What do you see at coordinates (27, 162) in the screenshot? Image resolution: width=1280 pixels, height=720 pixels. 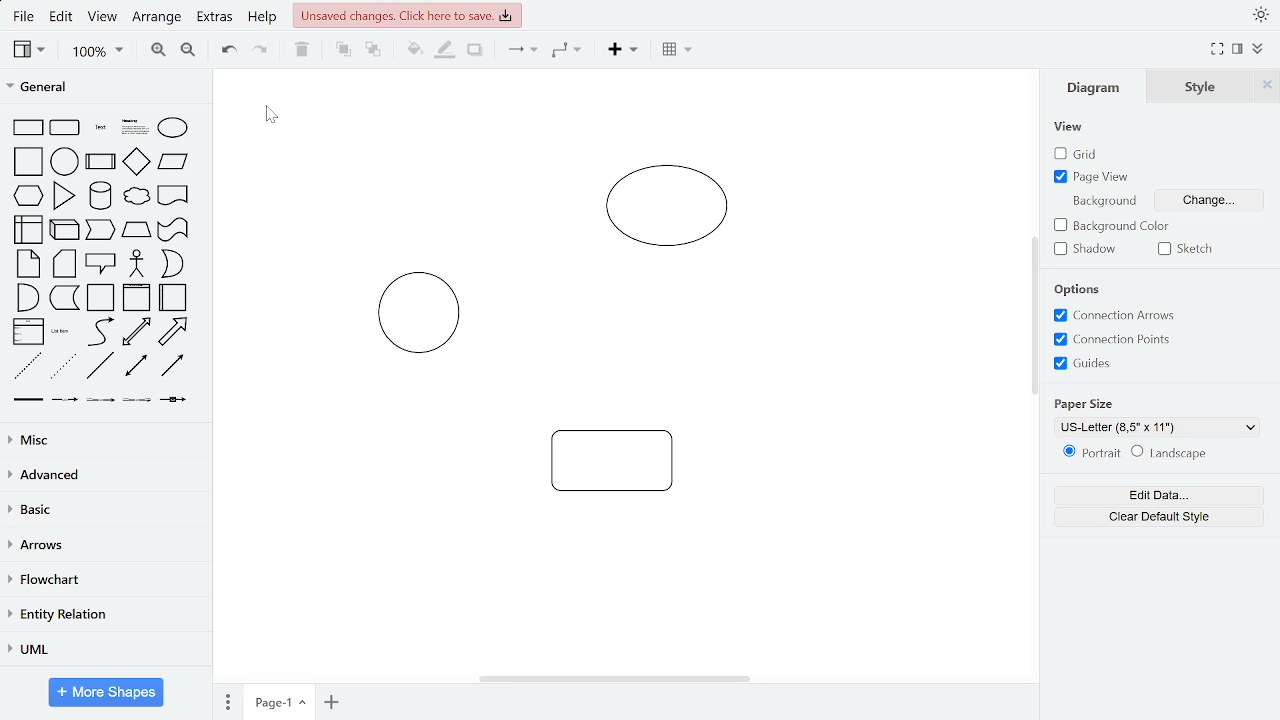 I see `square` at bounding box center [27, 162].